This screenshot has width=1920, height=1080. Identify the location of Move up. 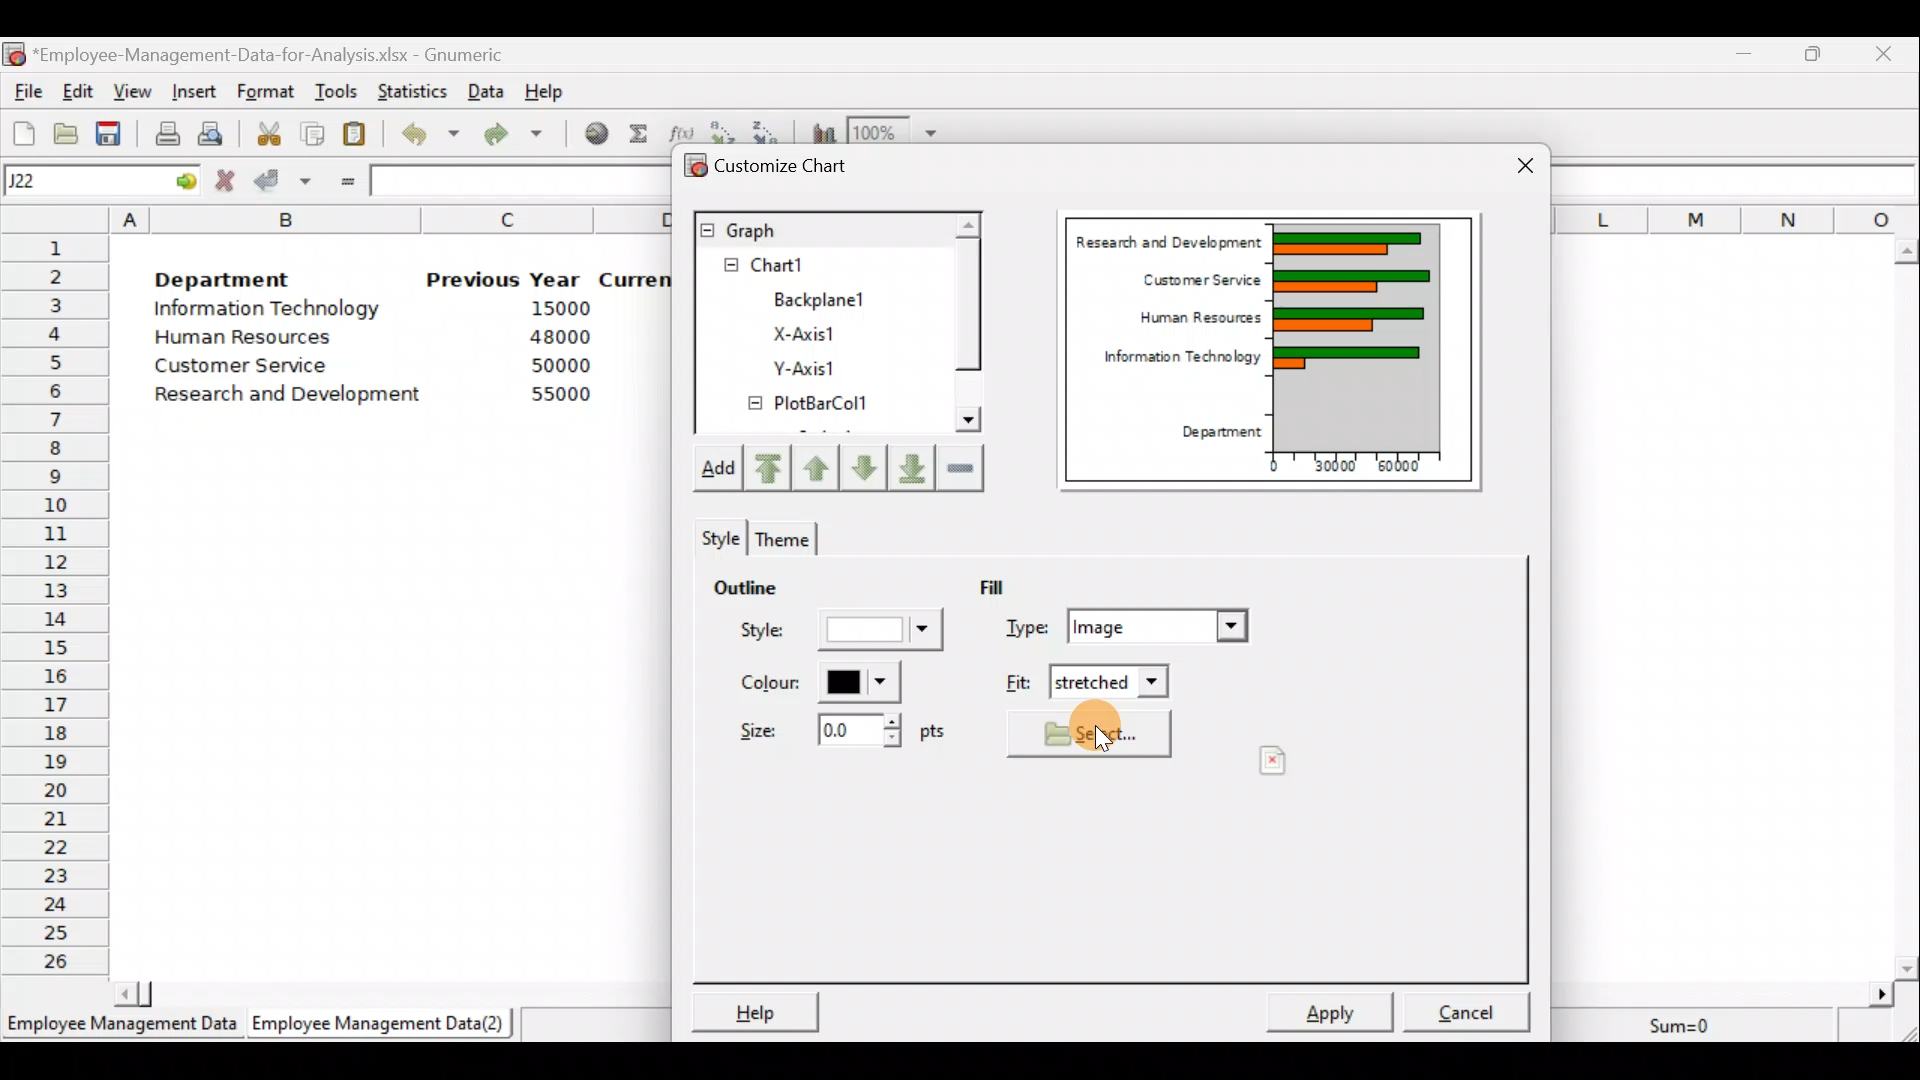
(818, 465).